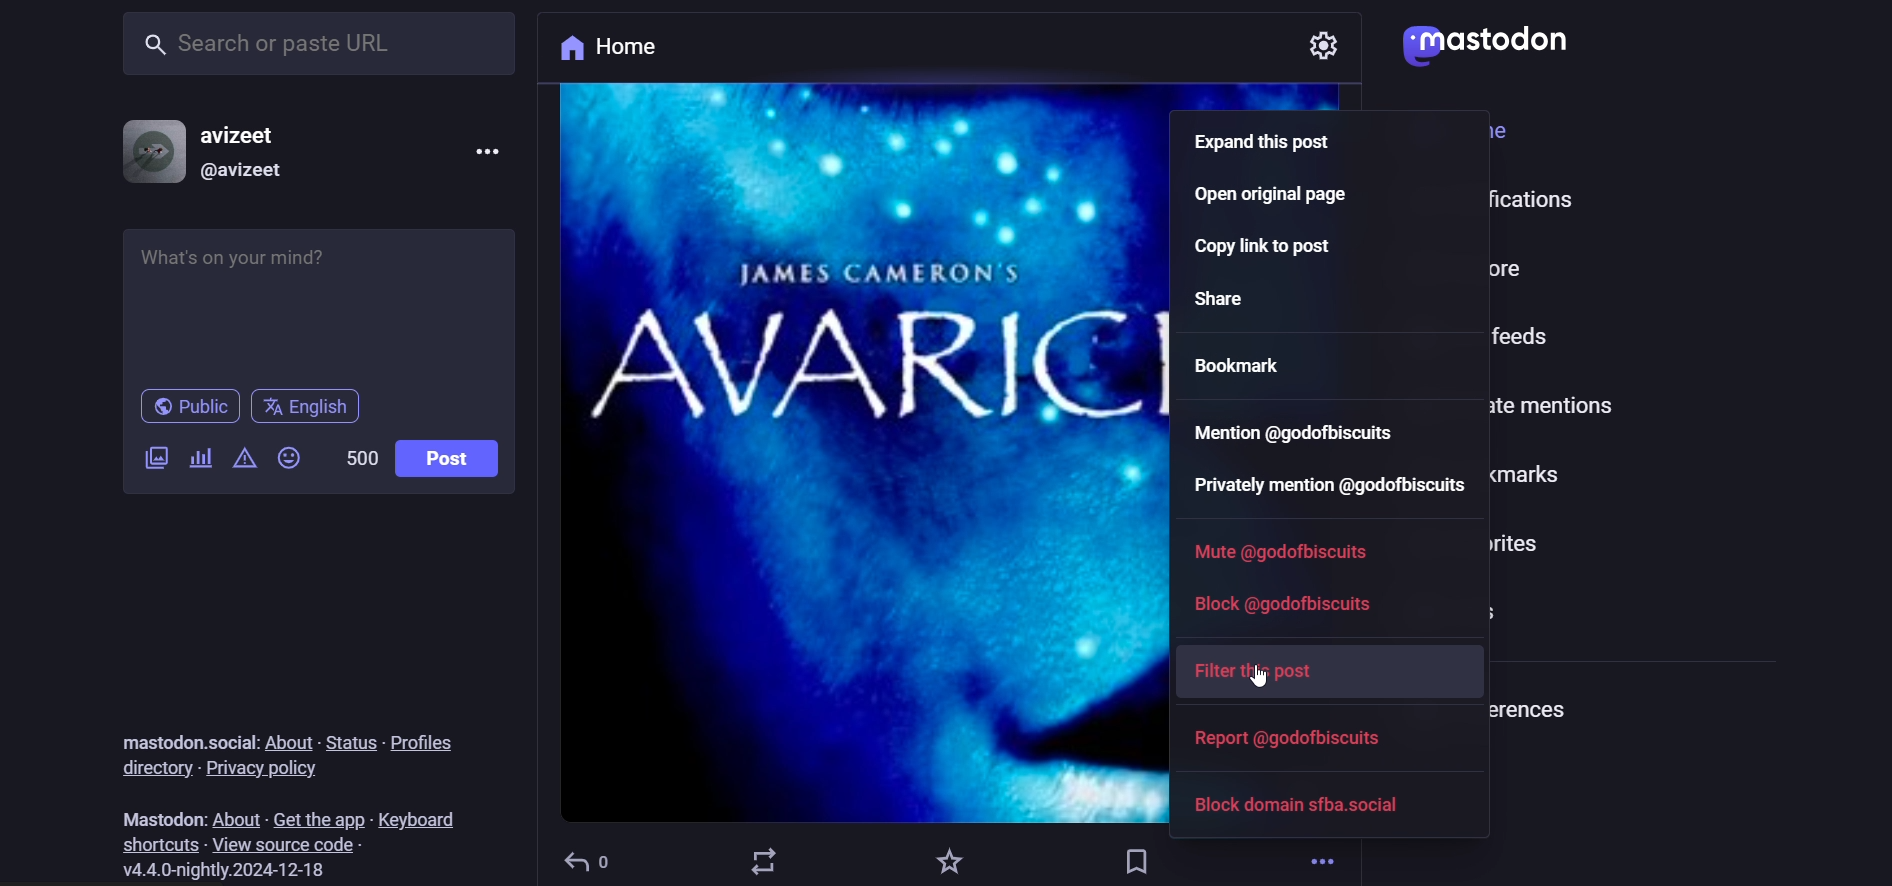 This screenshot has width=1892, height=886. What do you see at coordinates (349, 744) in the screenshot?
I see `status` at bounding box center [349, 744].